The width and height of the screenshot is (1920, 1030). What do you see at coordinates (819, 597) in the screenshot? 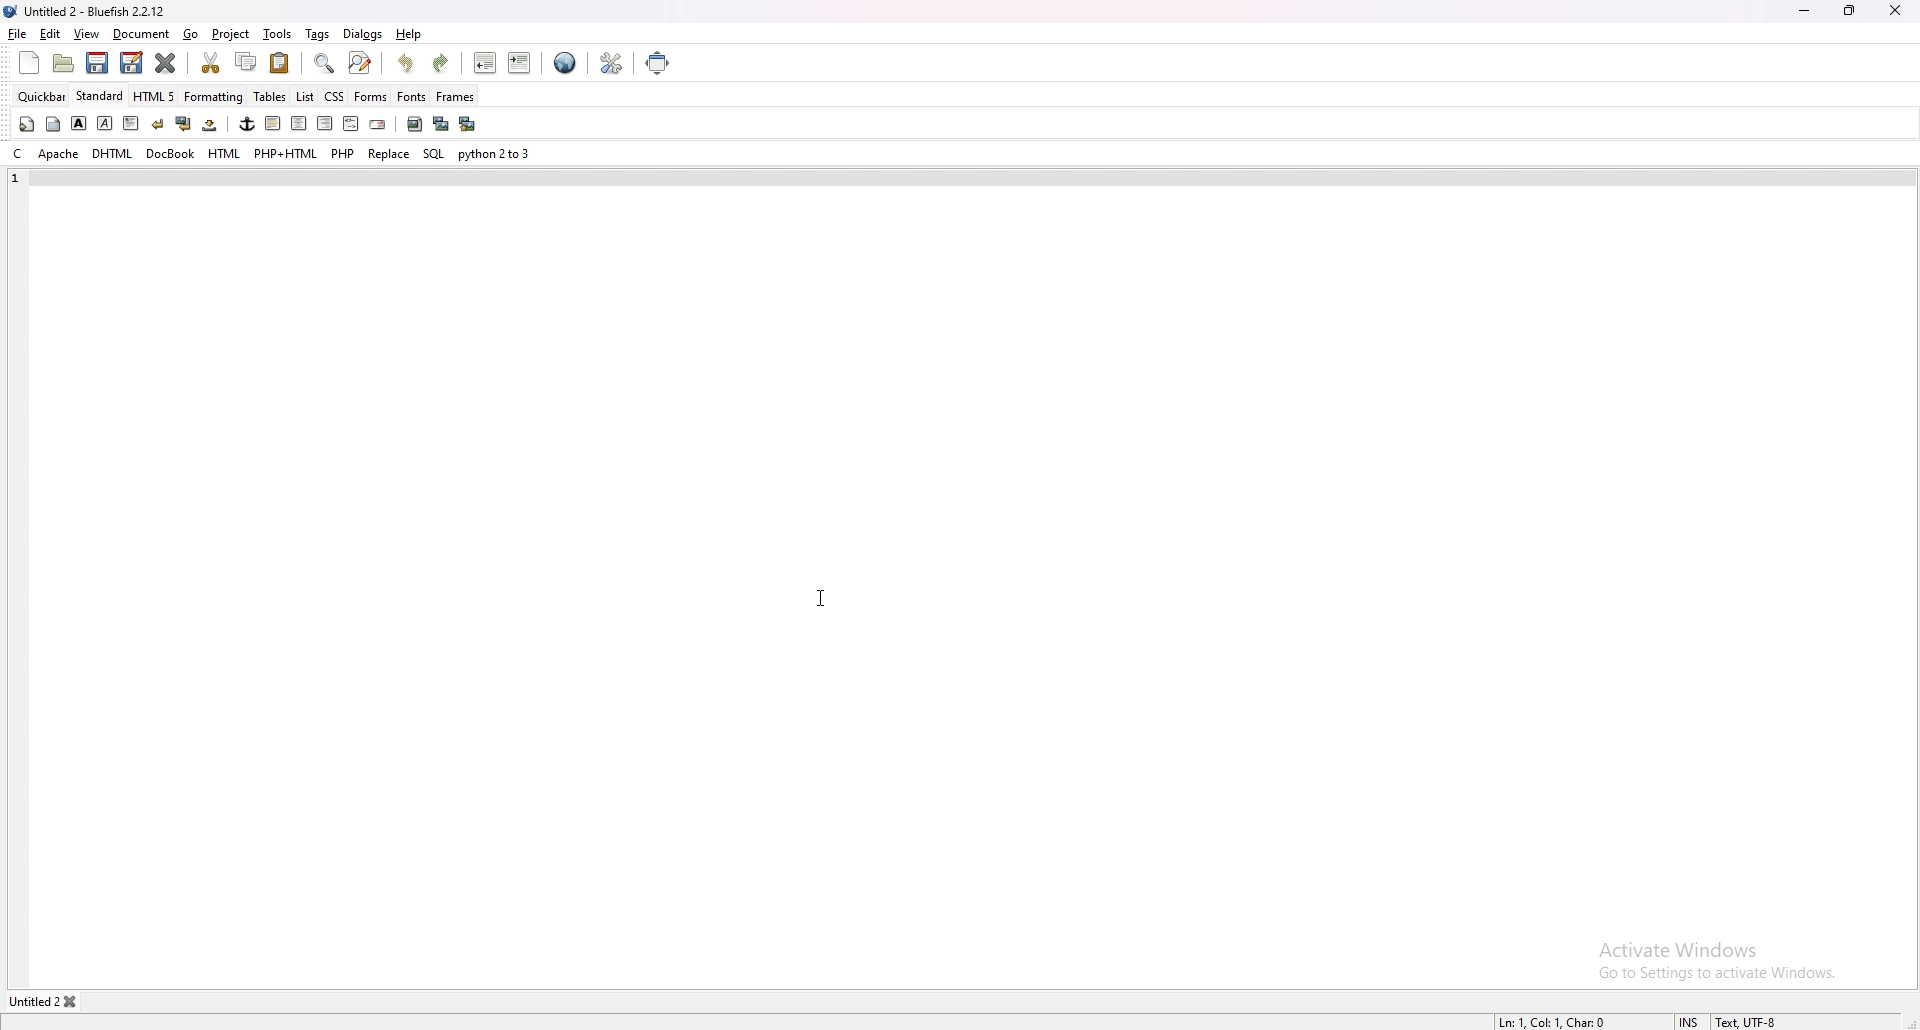
I see `cursor` at bounding box center [819, 597].